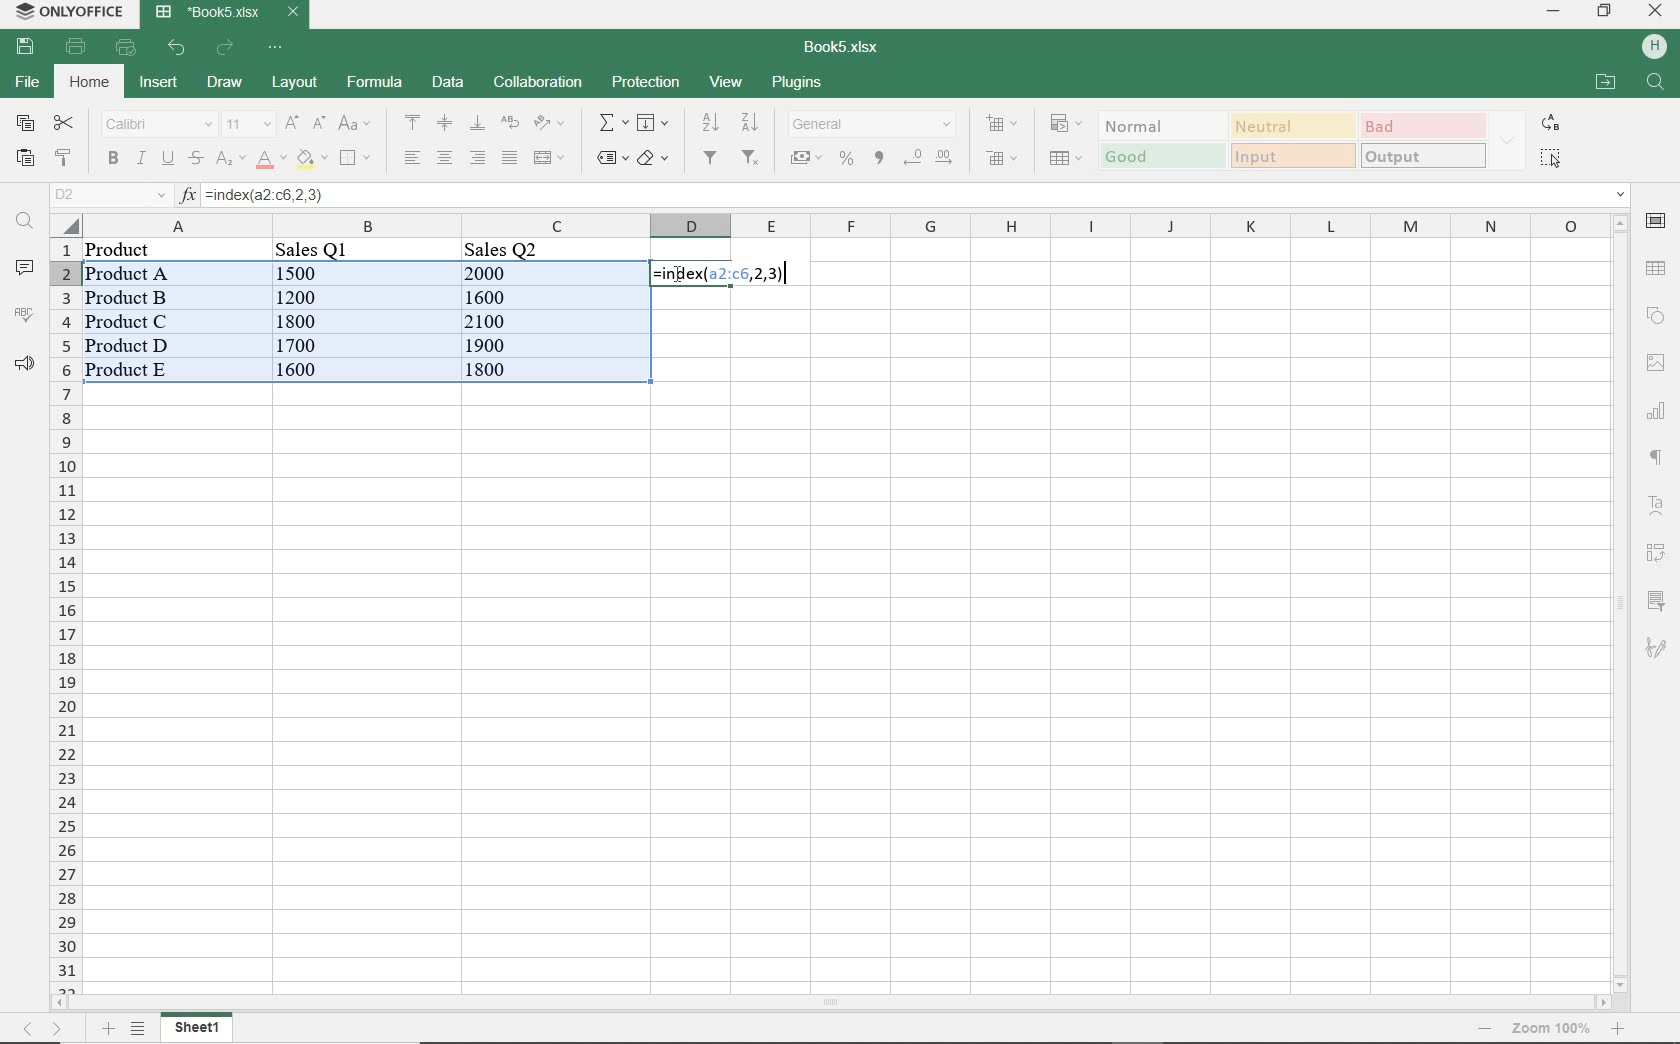  I want to click on comments, so click(23, 268).